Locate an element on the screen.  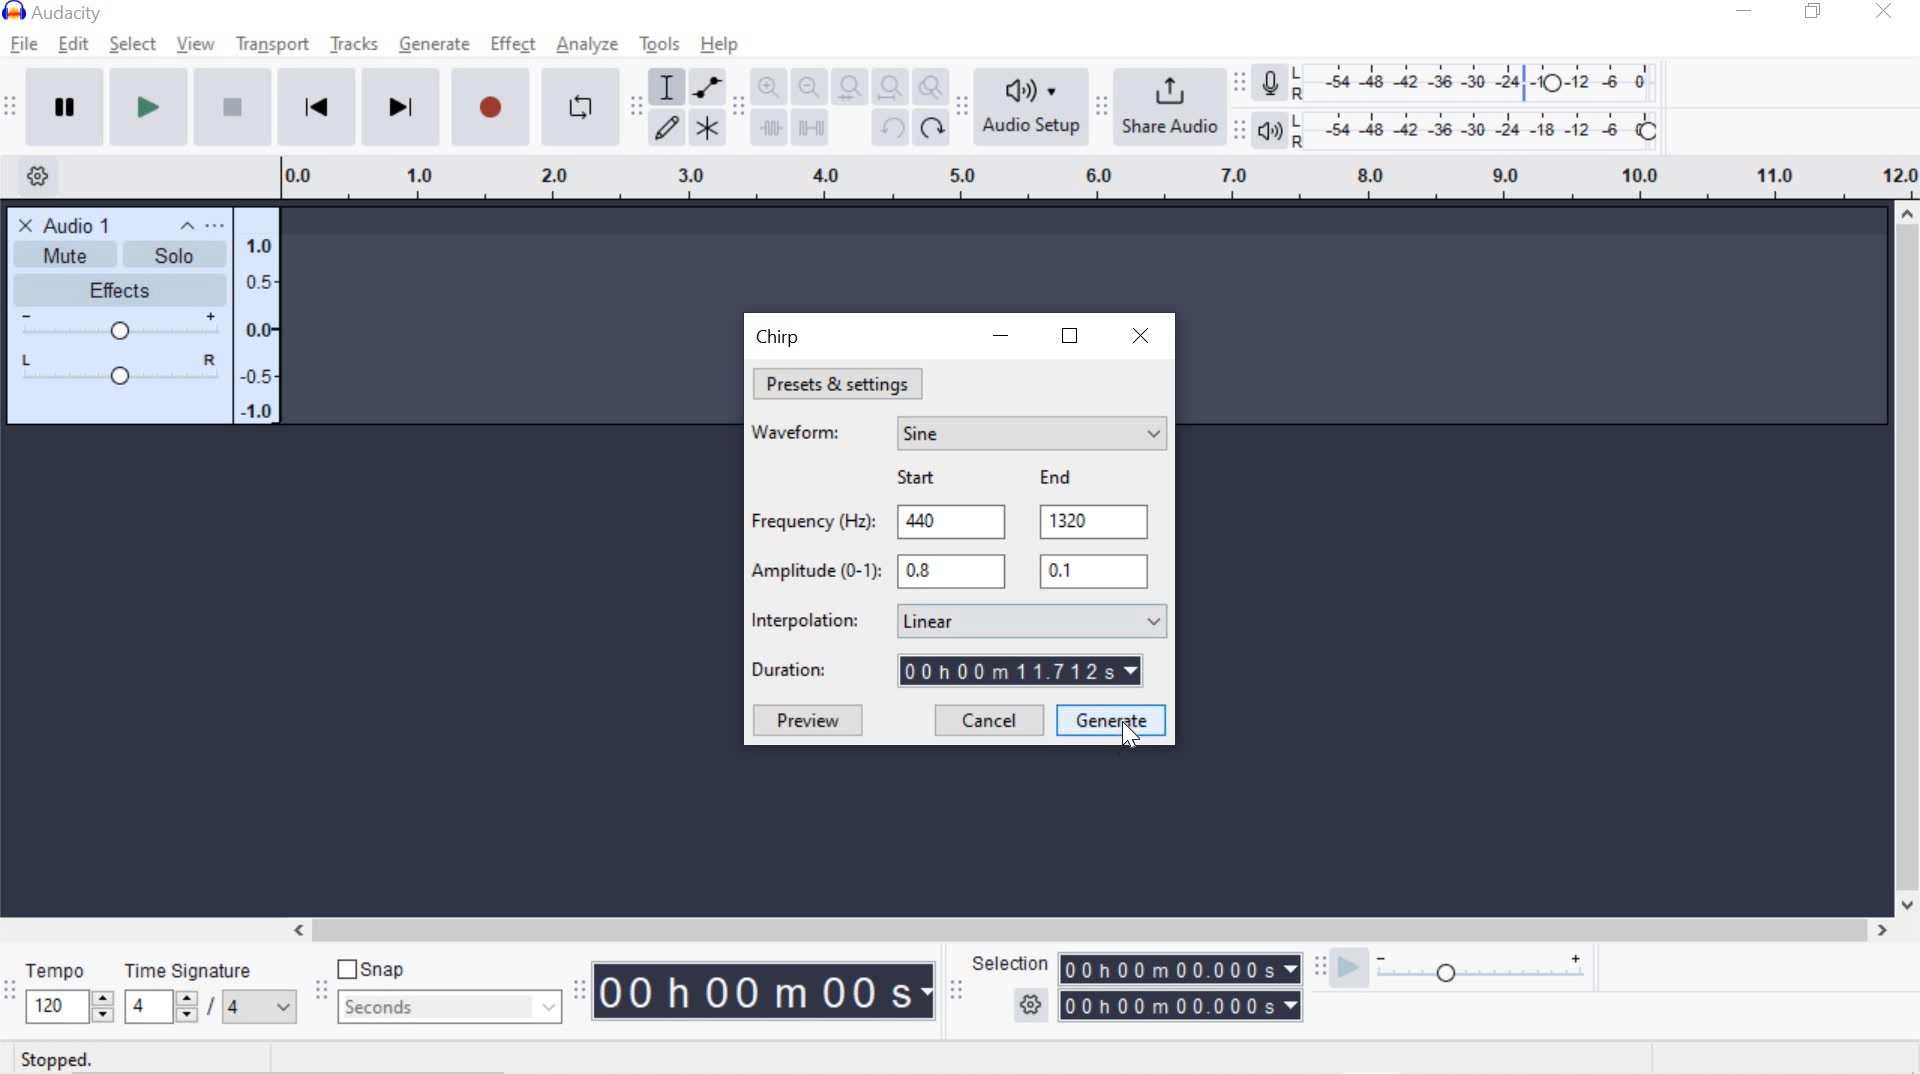
Play is located at coordinates (149, 106).